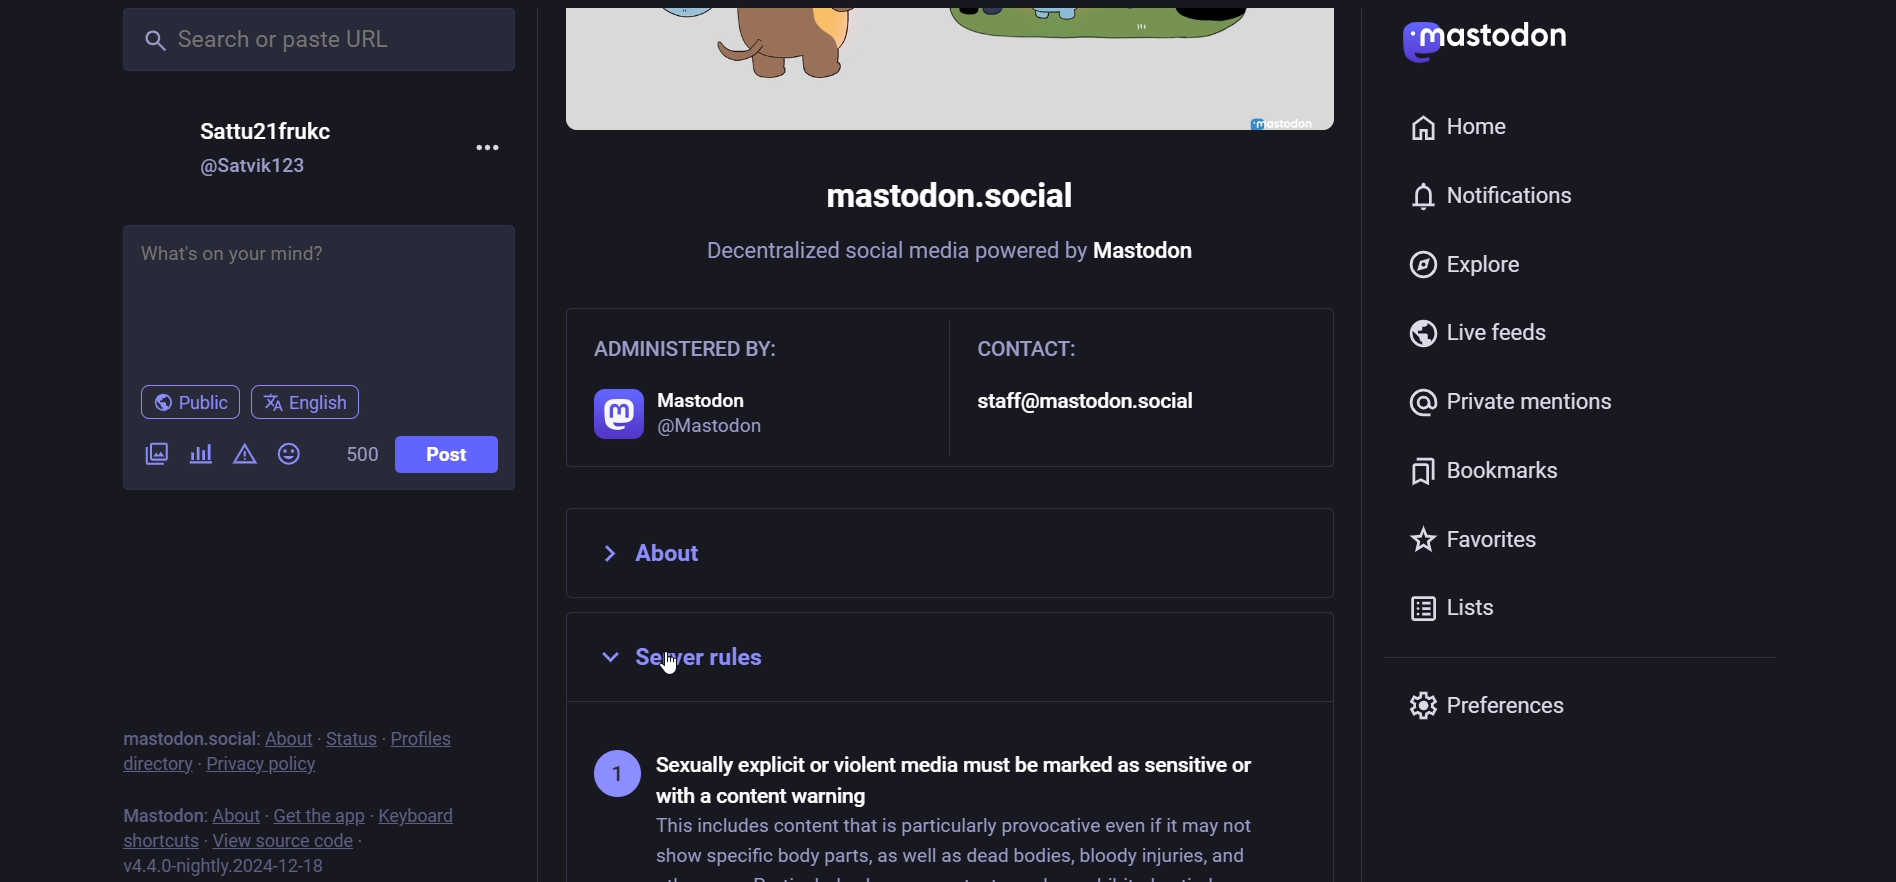 This screenshot has height=882, width=1896. What do you see at coordinates (179, 737) in the screenshot?
I see `mastodon social` at bounding box center [179, 737].